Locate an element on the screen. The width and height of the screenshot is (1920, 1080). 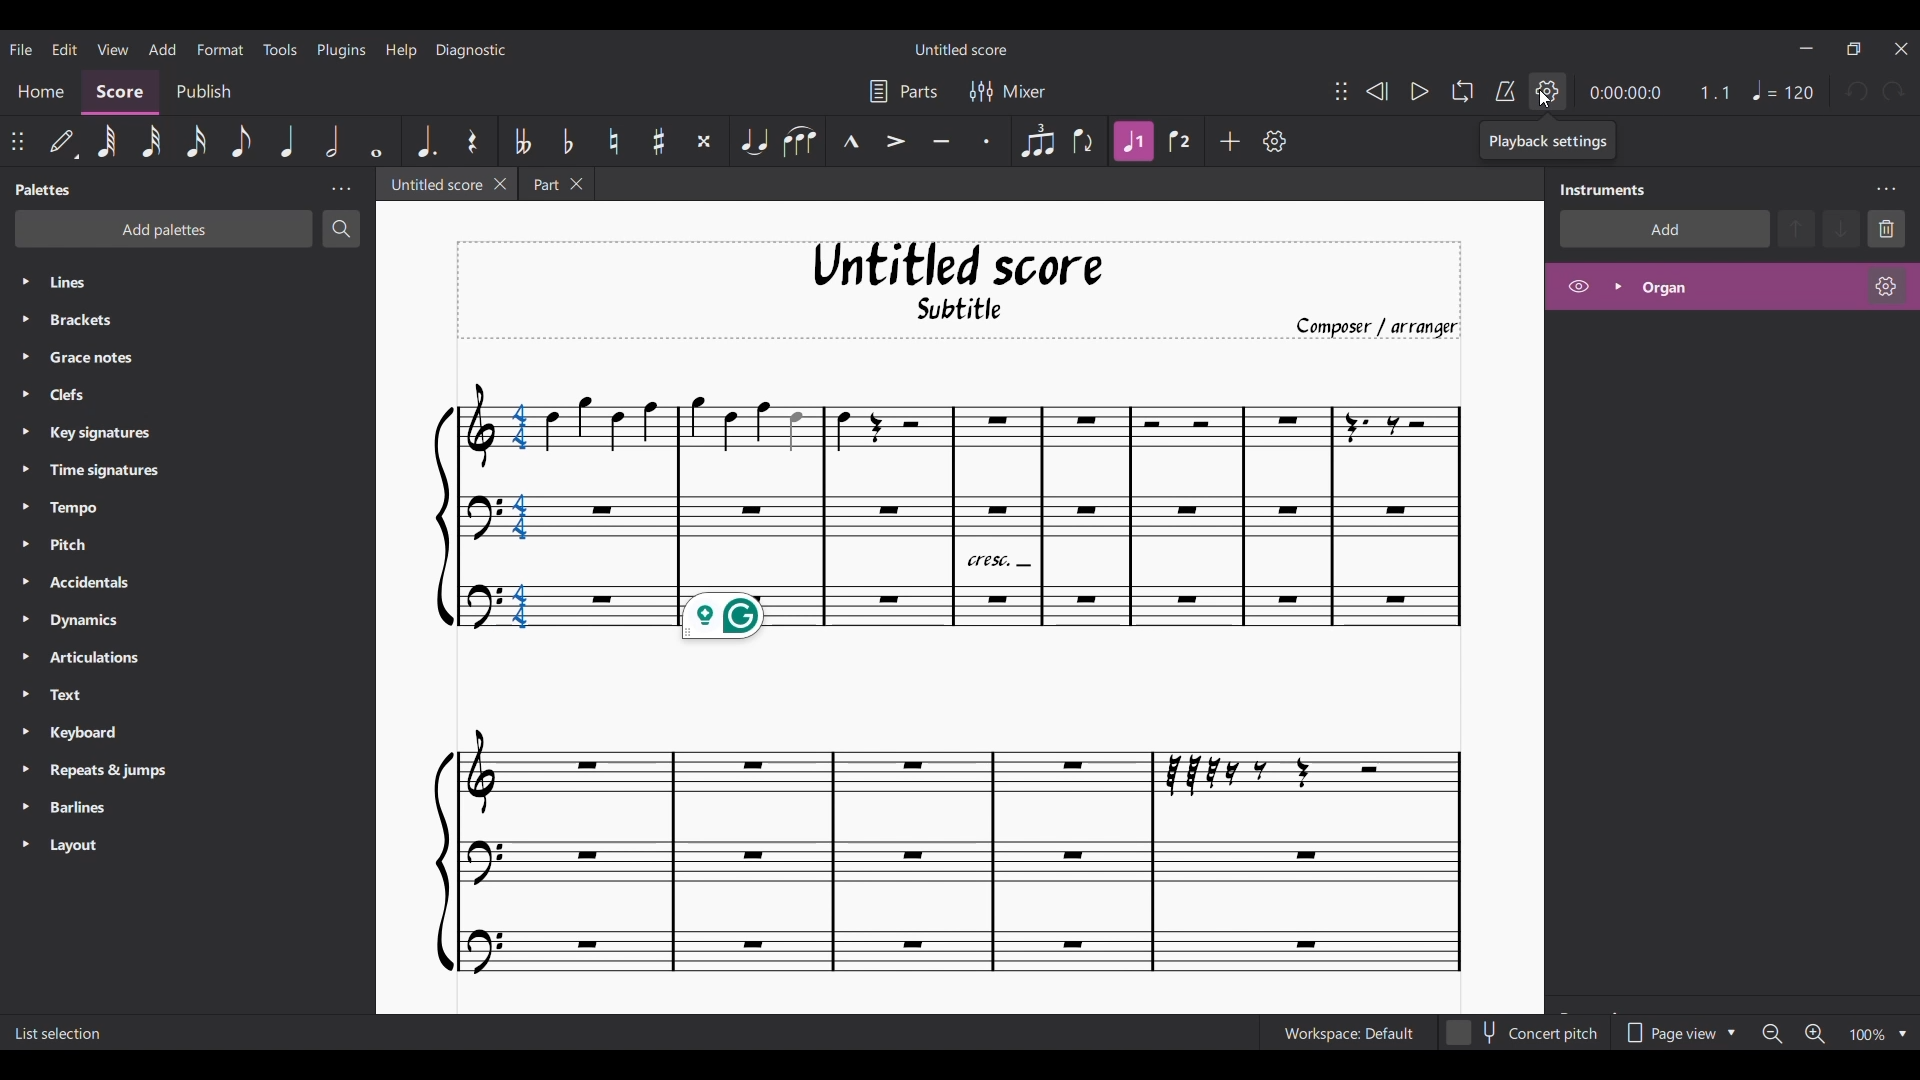
Customize toolbar is located at coordinates (1275, 141).